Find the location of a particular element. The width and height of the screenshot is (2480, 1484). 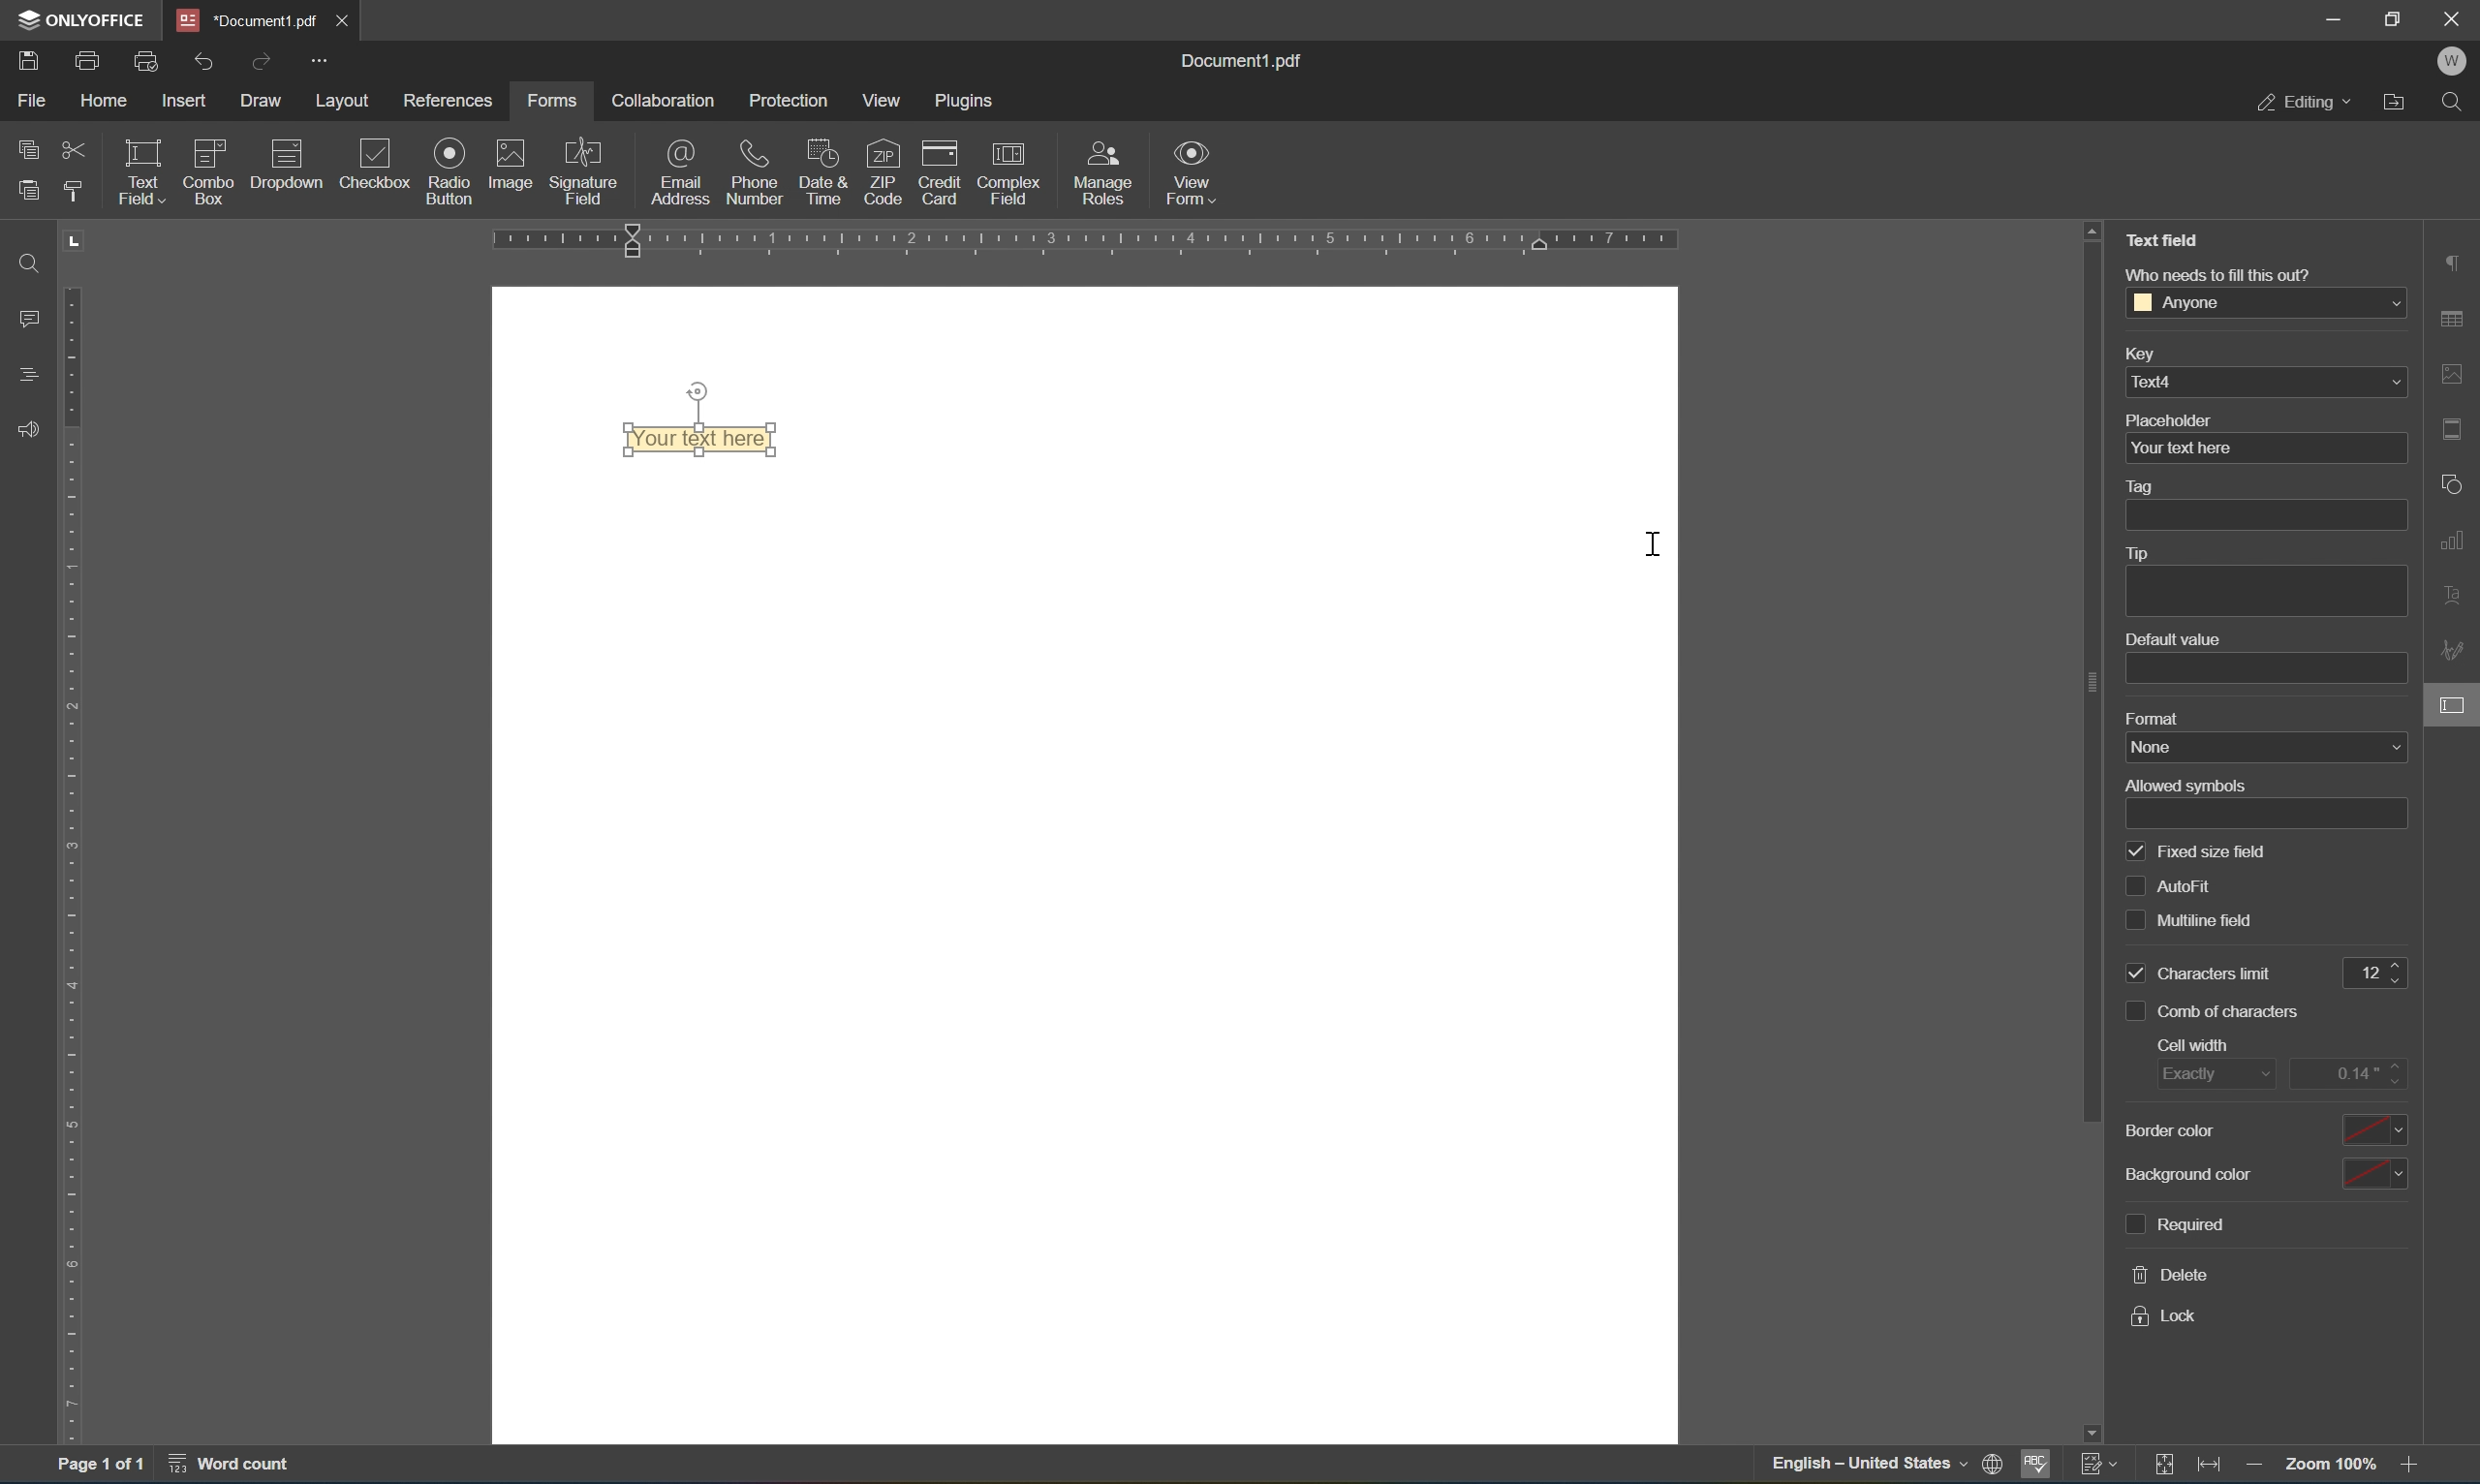

ruler is located at coordinates (1095, 237).